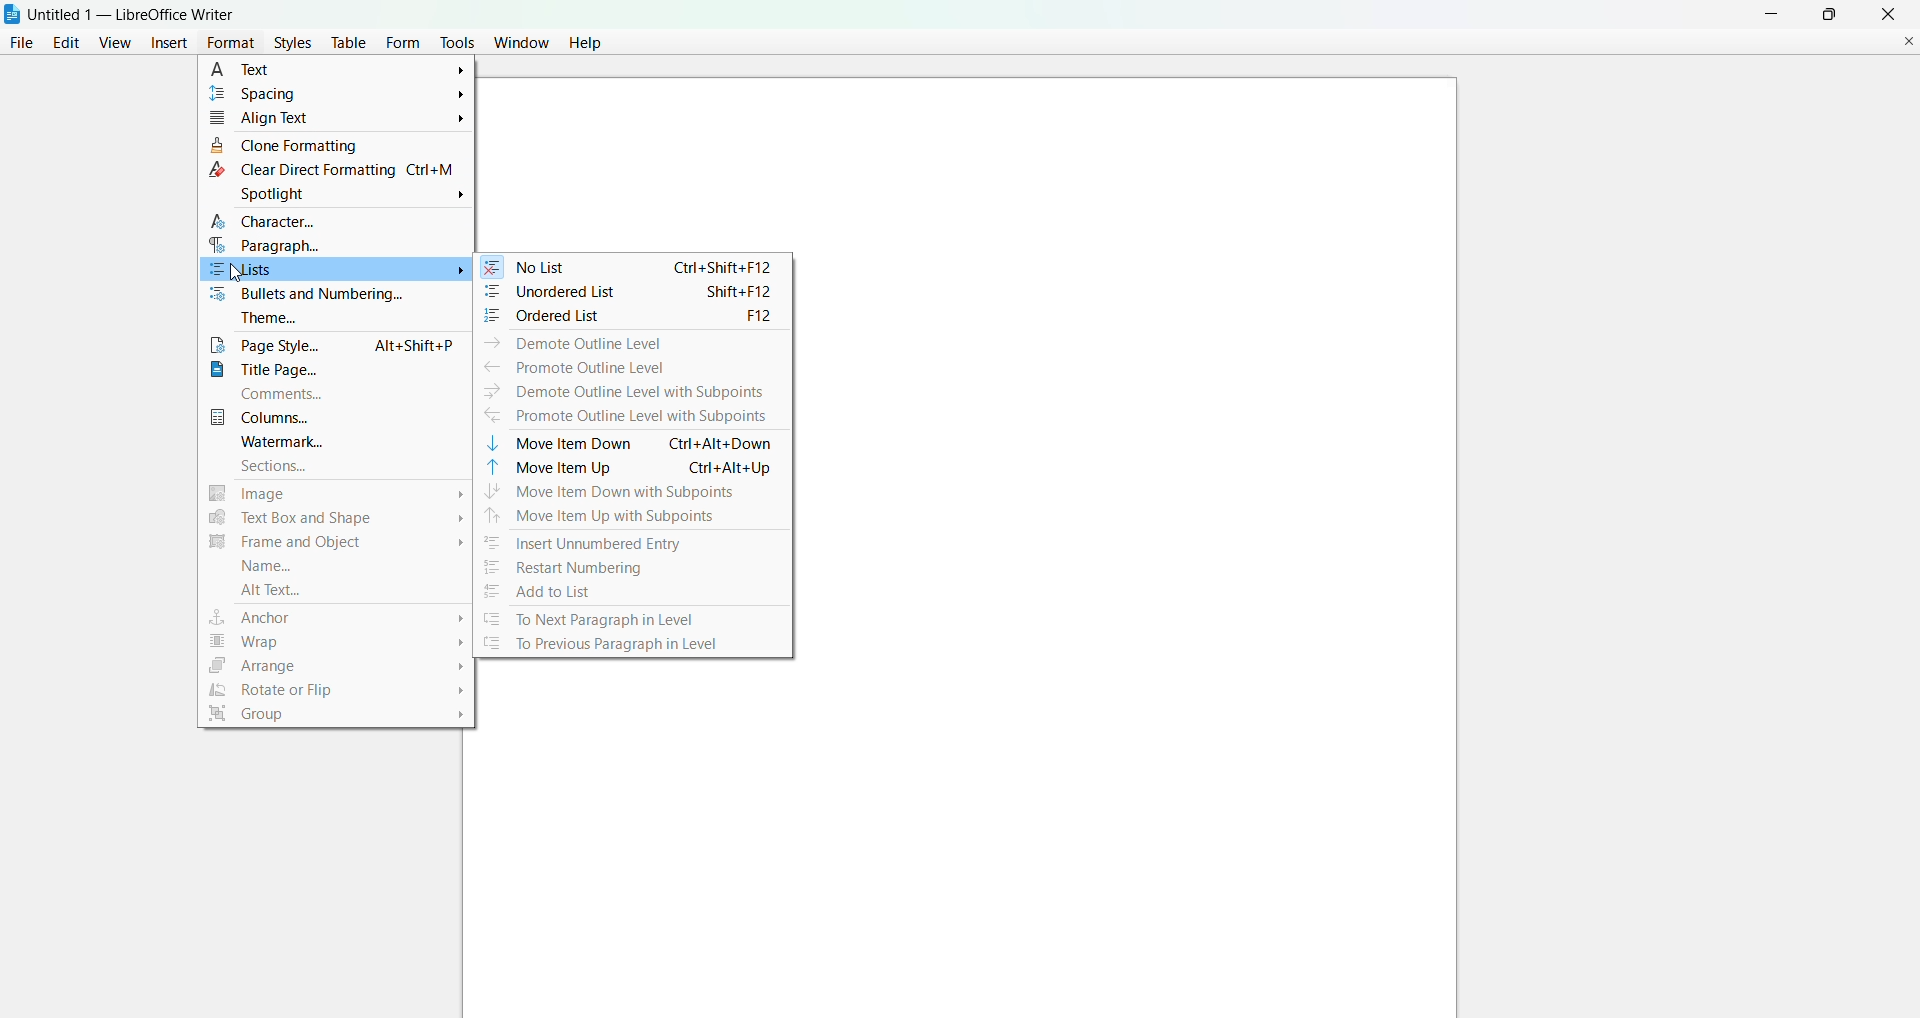 The width and height of the screenshot is (1920, 1018). What do you see at coordinates (266, 222) in the screenshot?
I see `character` at bounding box center [266, 222].